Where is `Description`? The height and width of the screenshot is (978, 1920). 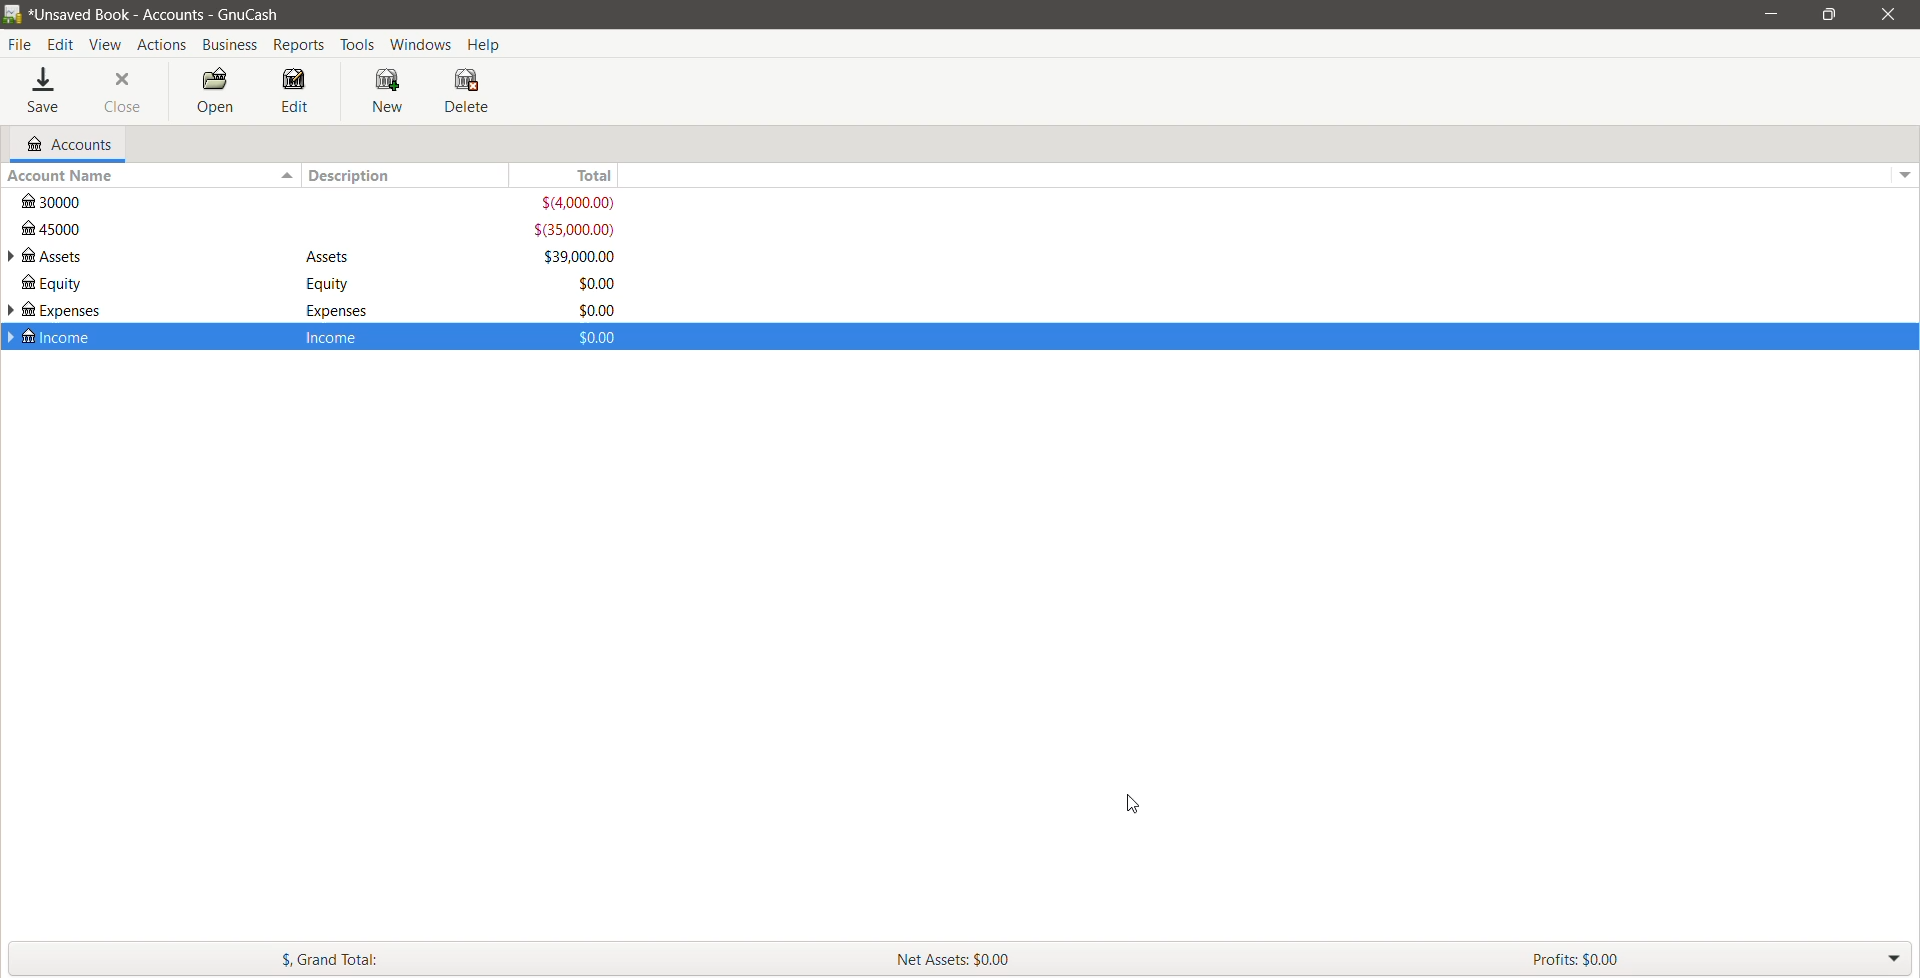
Description is located at coordinates (413, 175).